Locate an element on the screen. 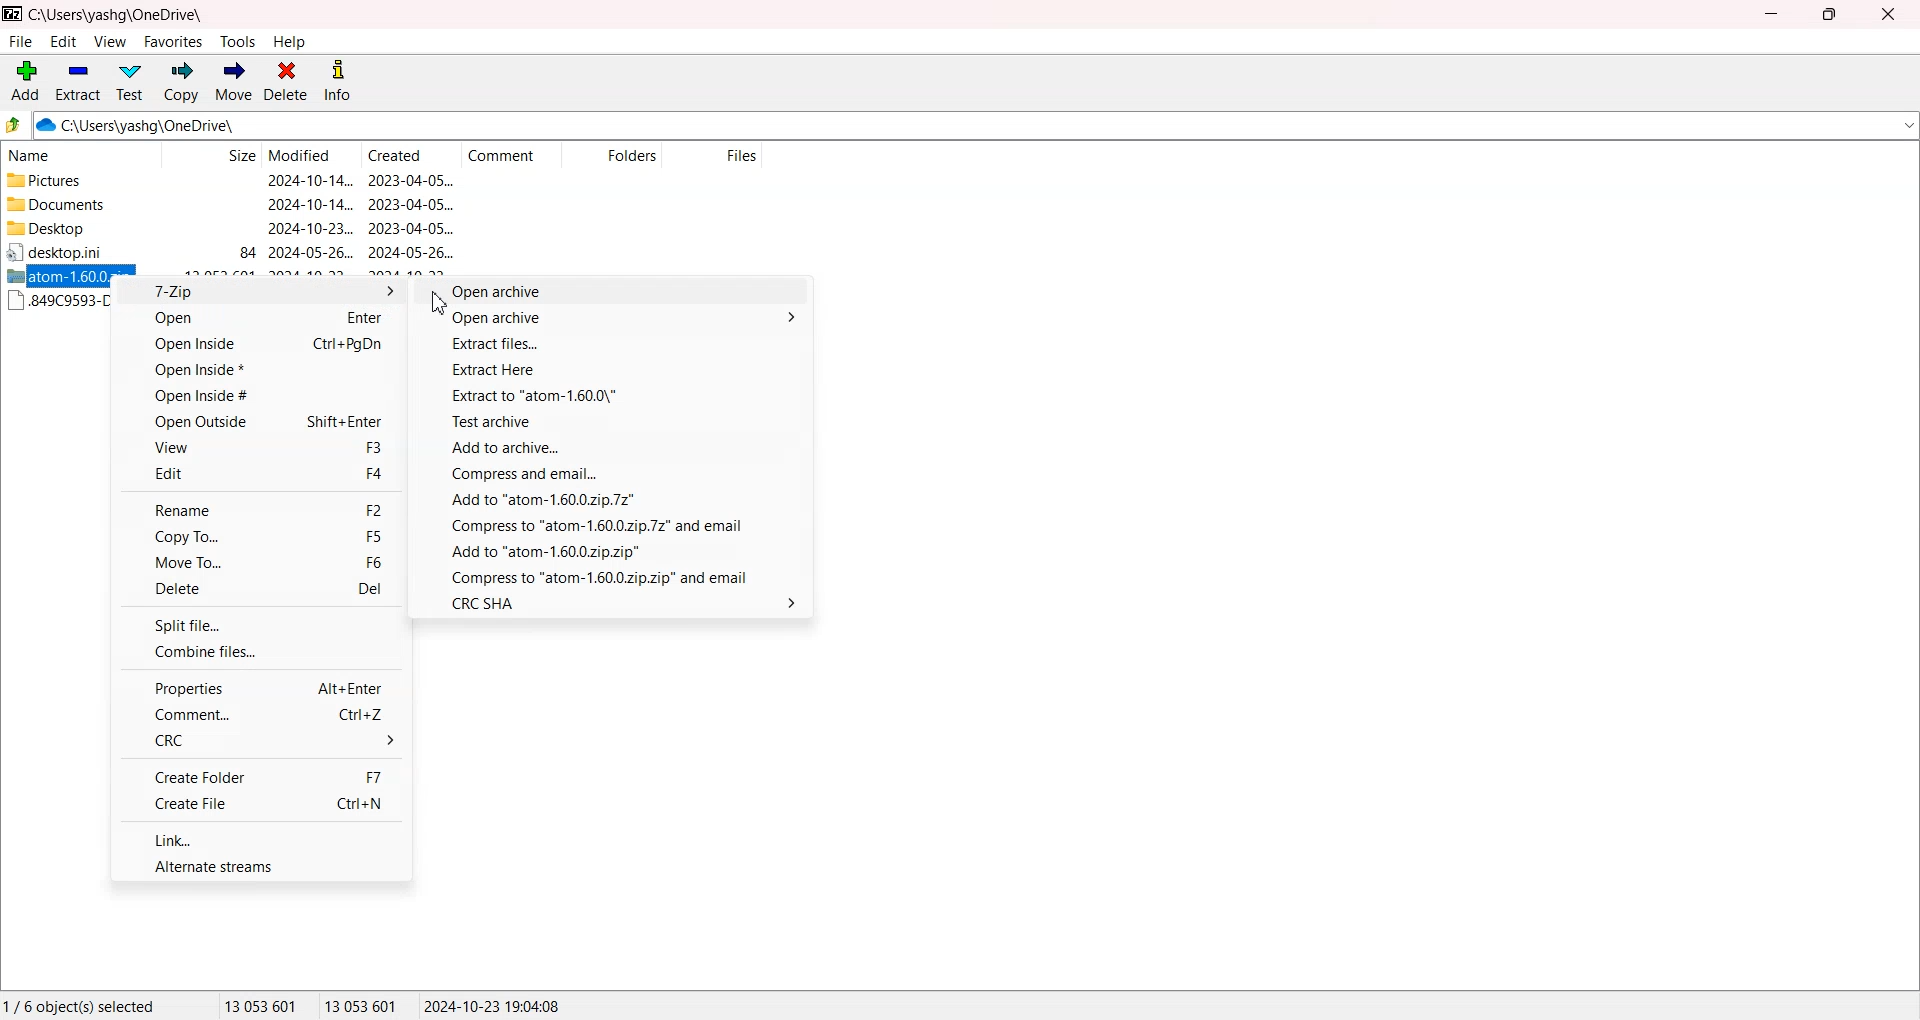 The height and width of the screenshot is (1020, 1920). CRC is located at coordinates (260, 740).